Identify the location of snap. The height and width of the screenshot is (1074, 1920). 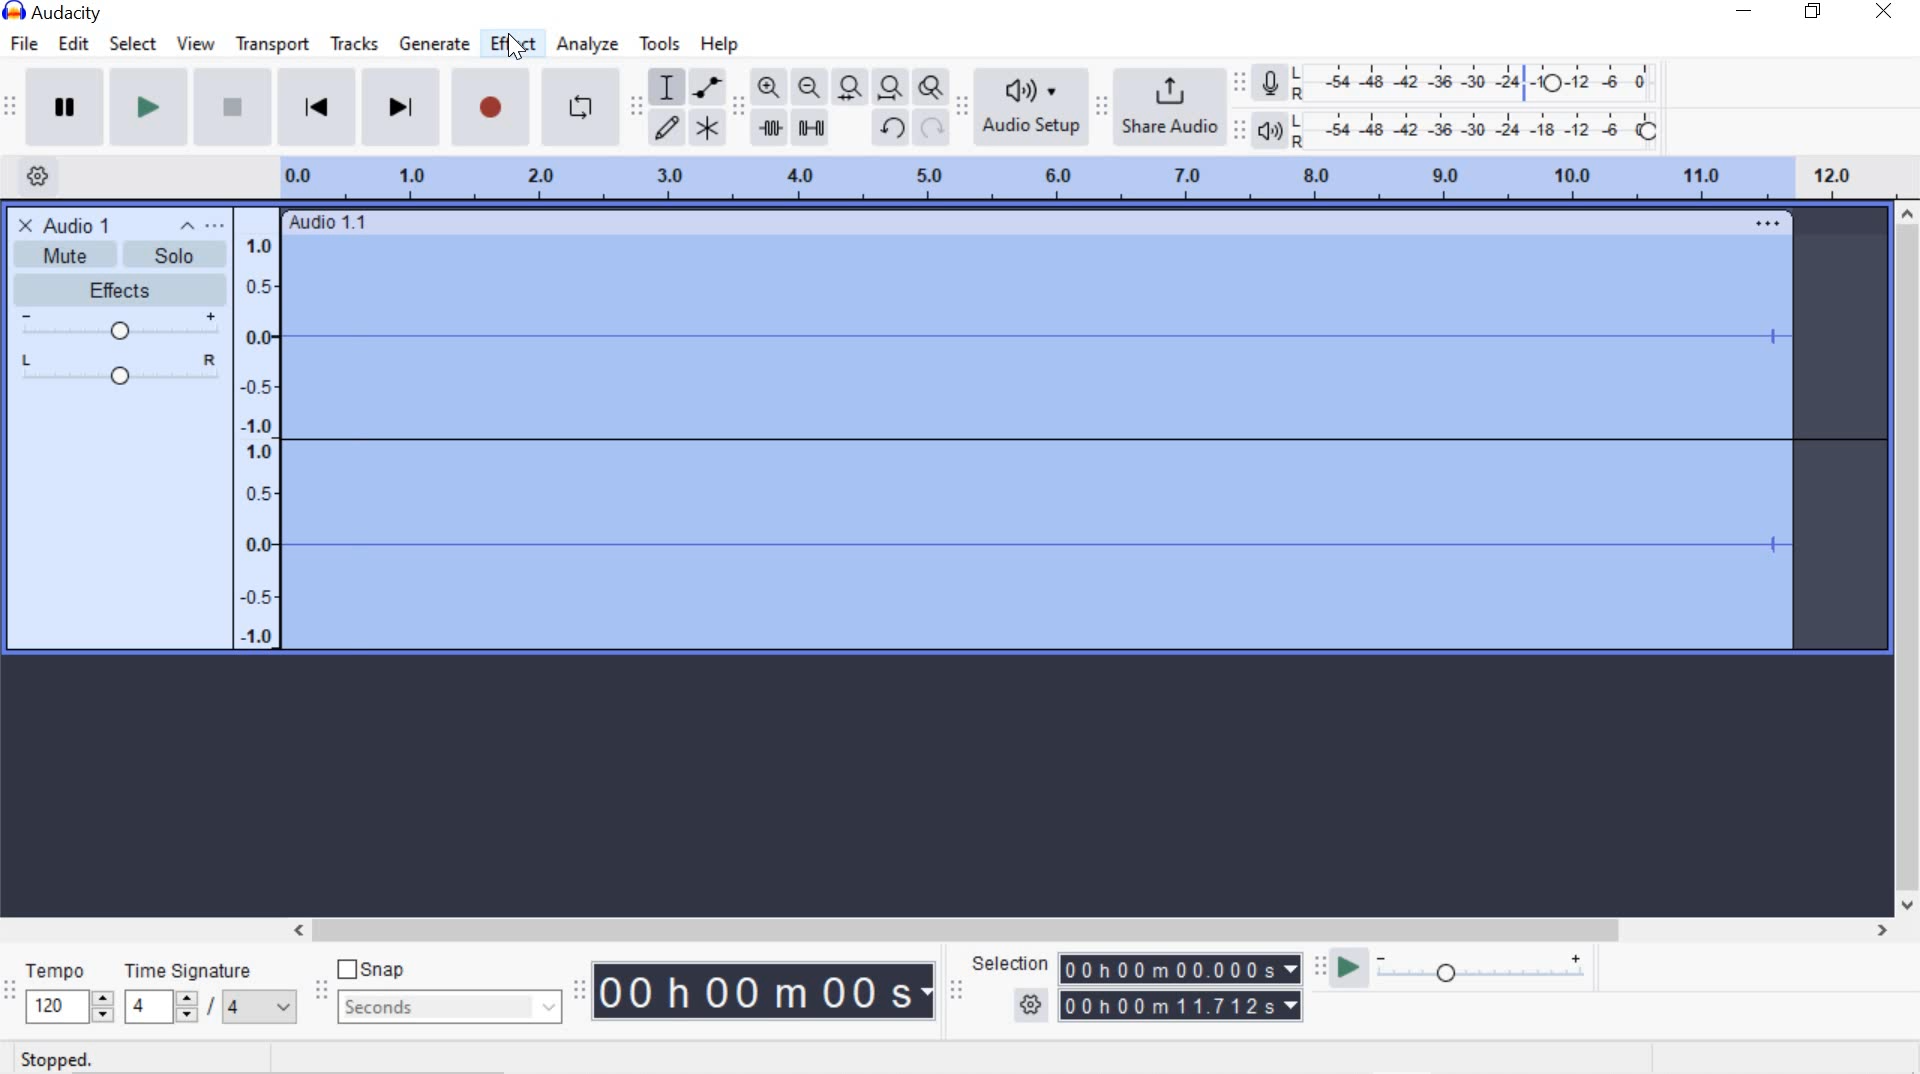
(378, 971).